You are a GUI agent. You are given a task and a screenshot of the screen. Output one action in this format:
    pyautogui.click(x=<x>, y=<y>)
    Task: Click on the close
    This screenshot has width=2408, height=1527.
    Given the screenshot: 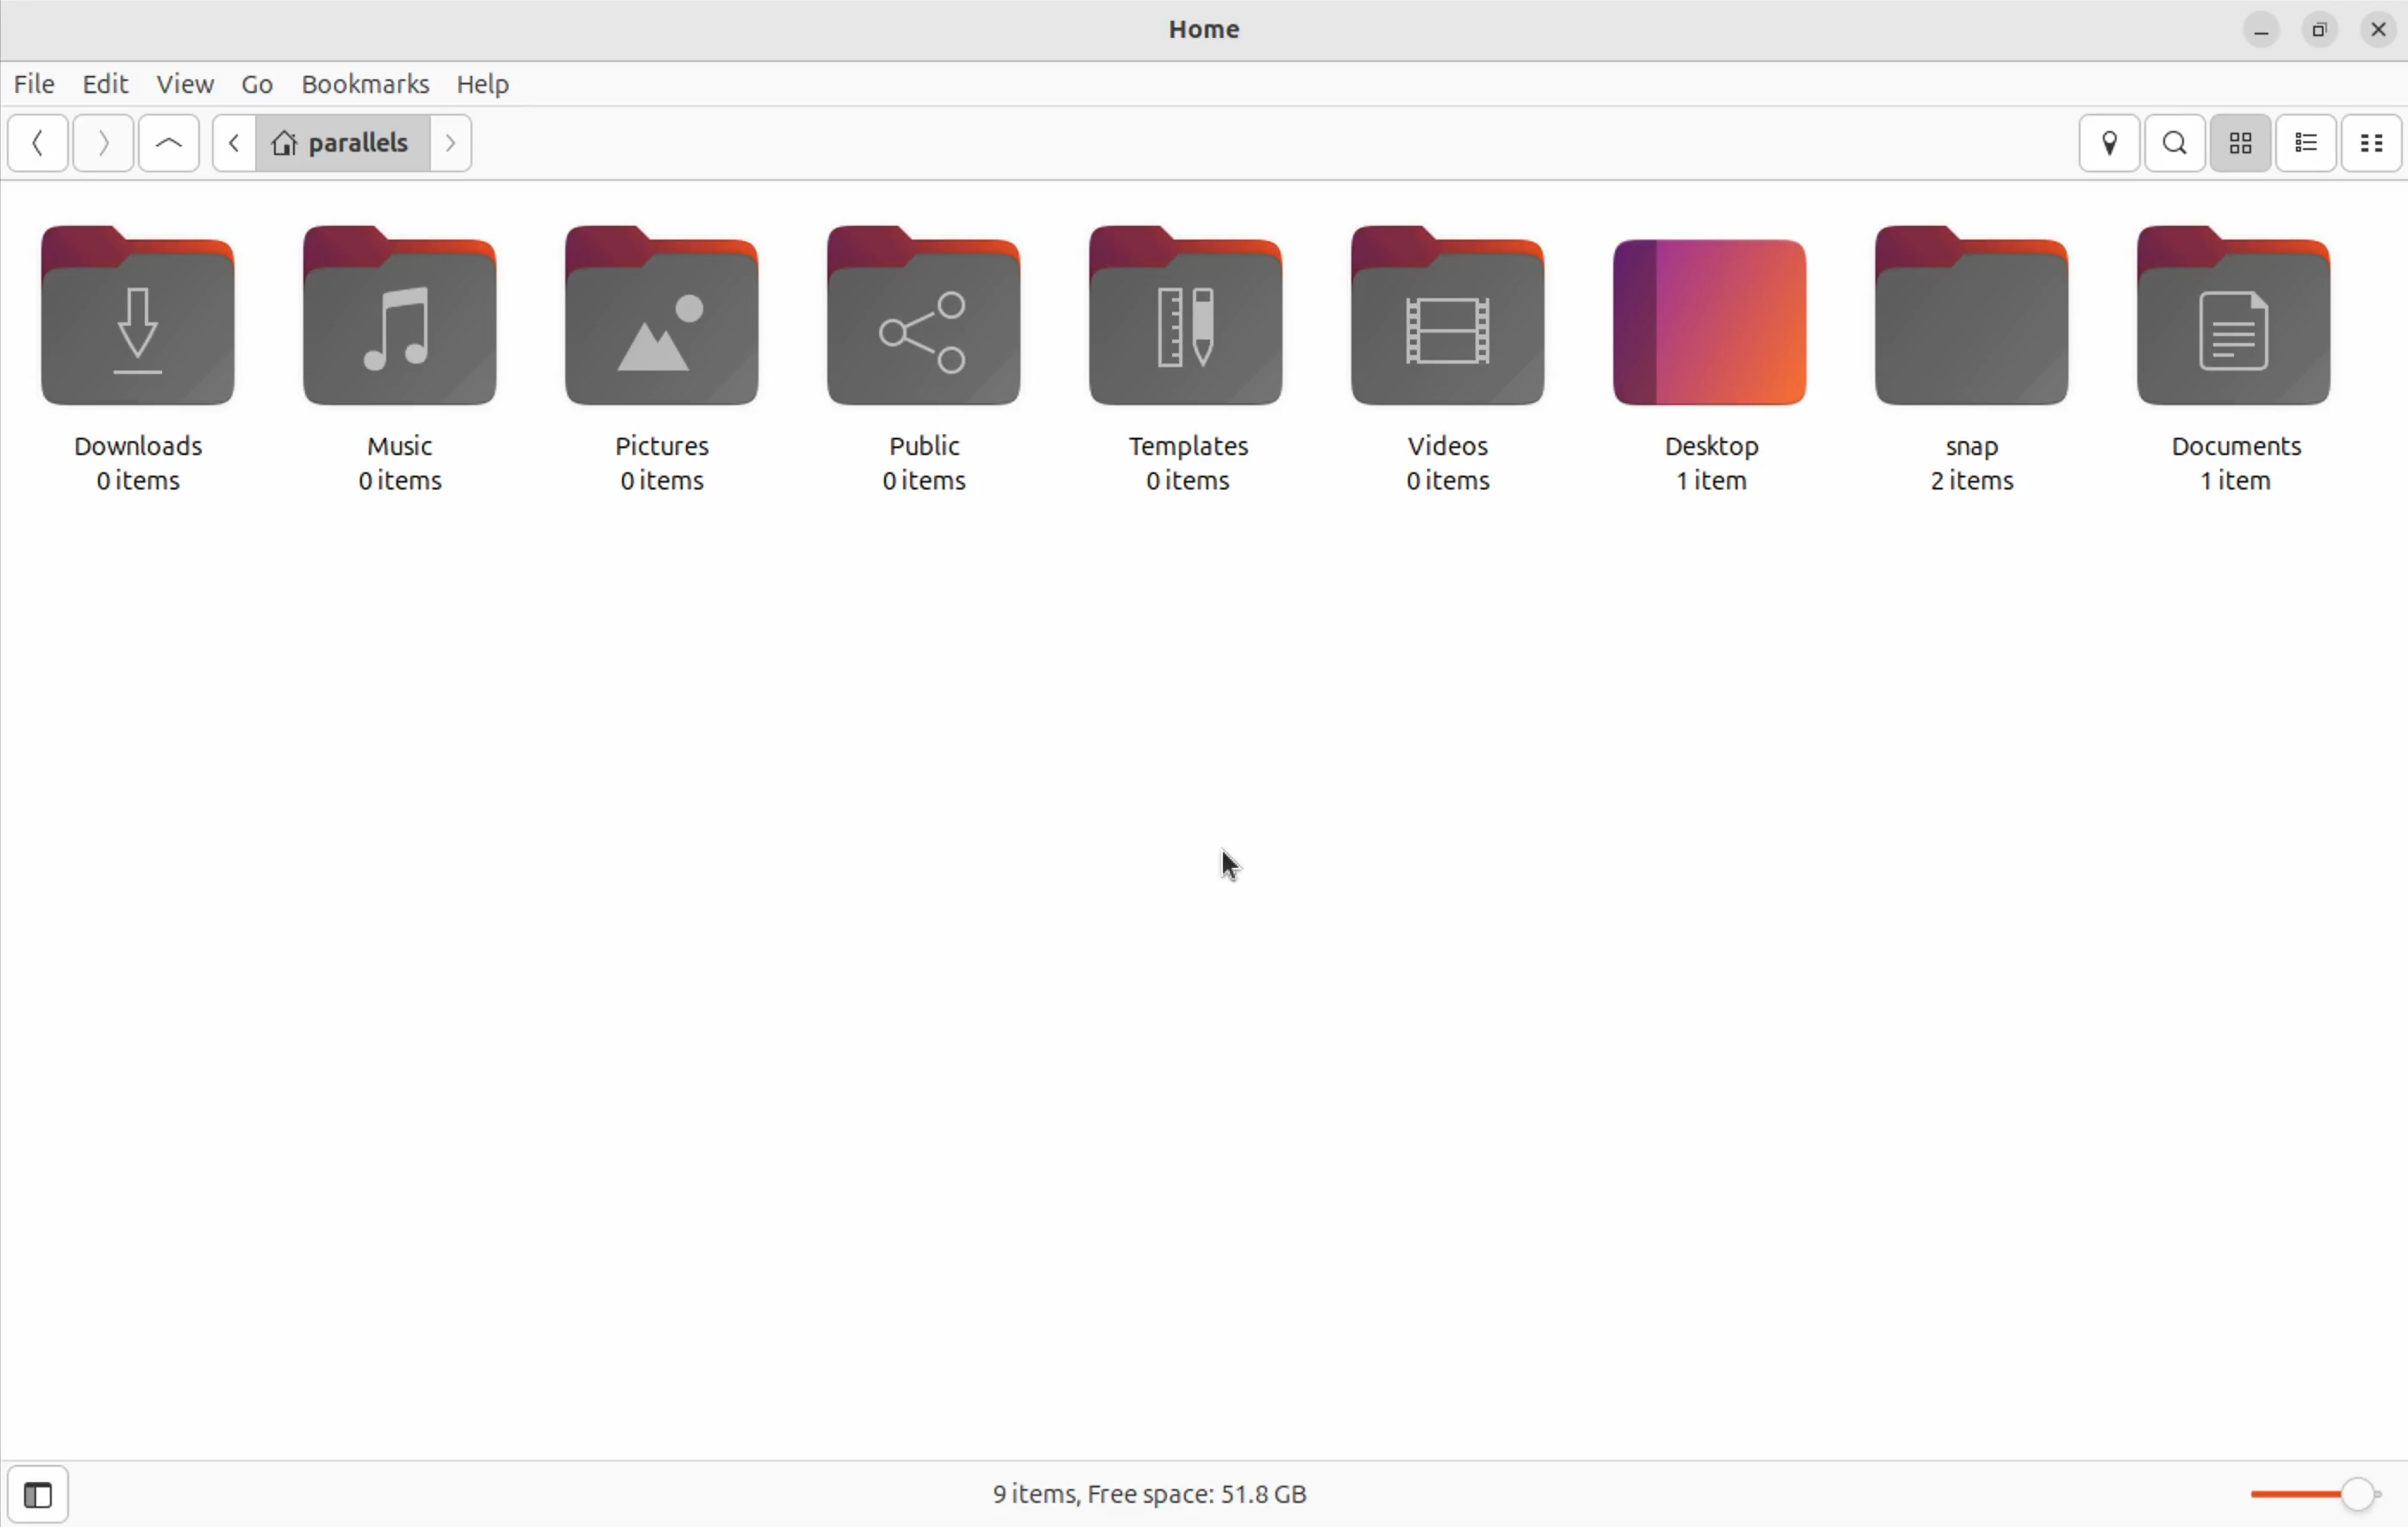 What is the action you would take?
    pyautogui.click(x=2378, y=27)
    